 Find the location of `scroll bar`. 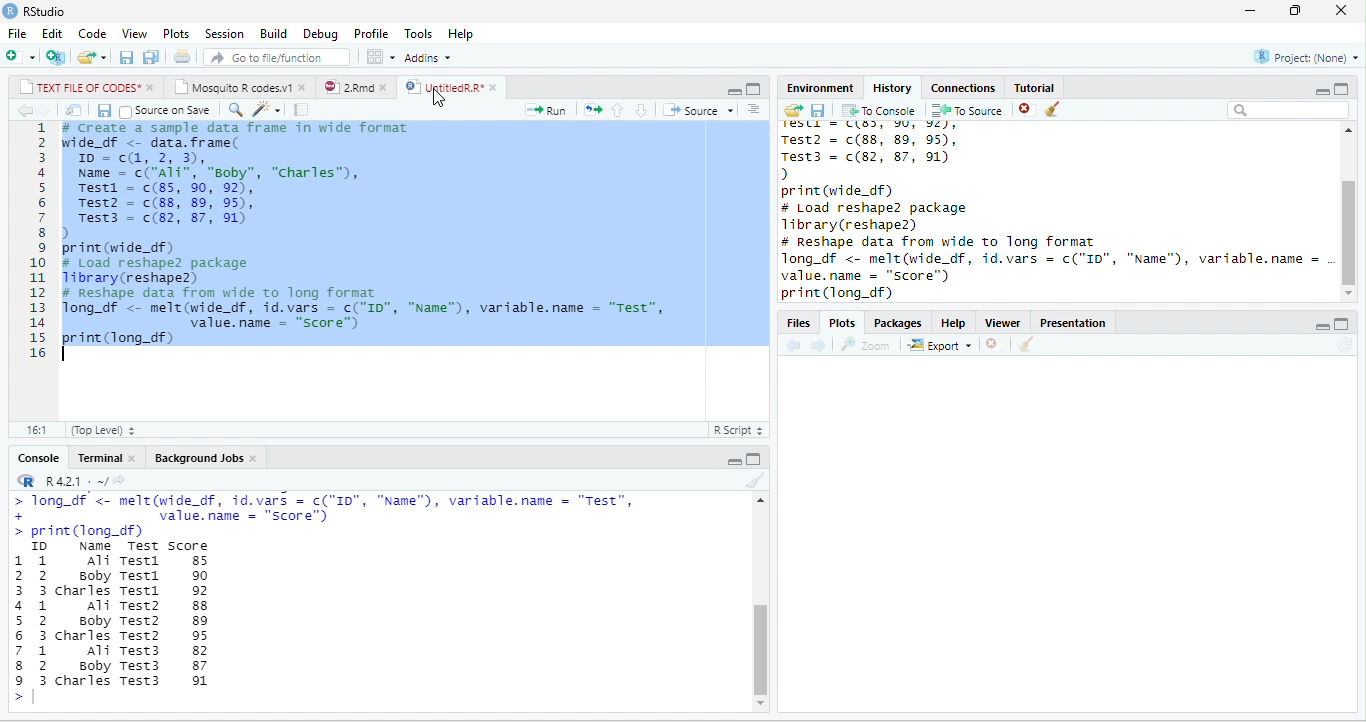

scroll bar is located at coordinates (1348, 233).